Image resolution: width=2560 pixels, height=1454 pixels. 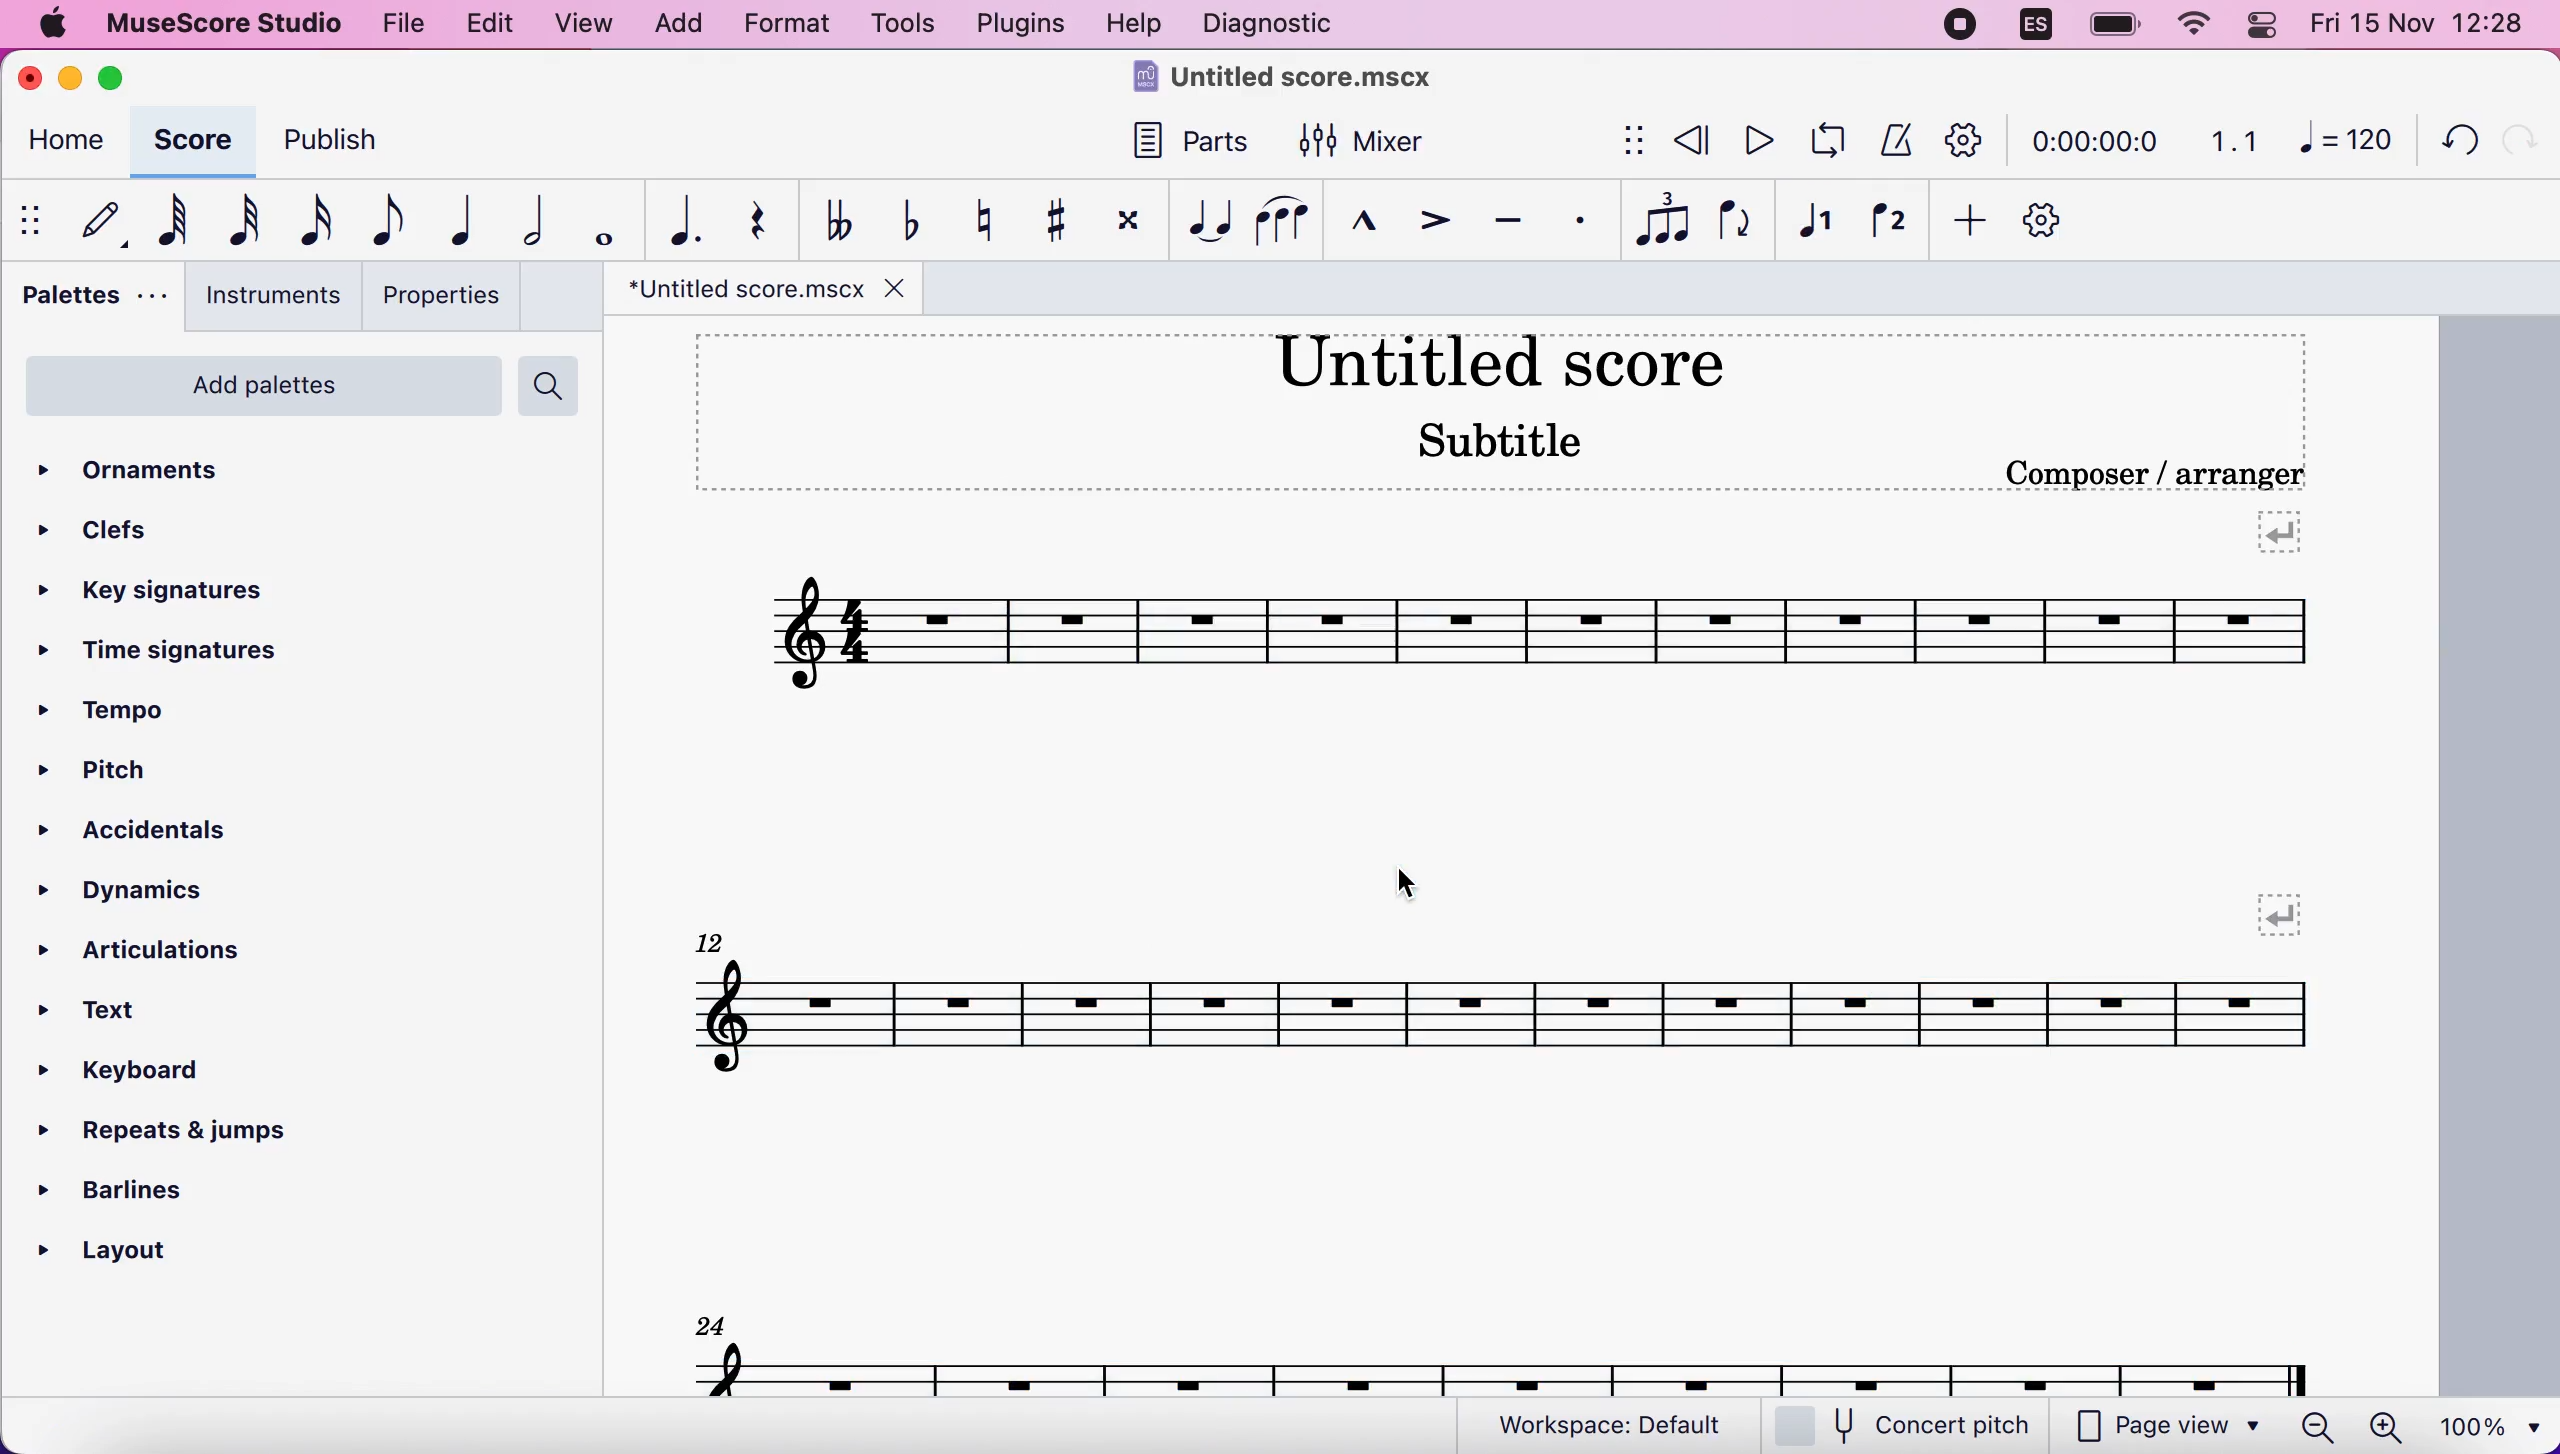 What do you see at coordinates (2517, 139) in the screenshot?
I see `redo` at bounding box center [2517, 139].